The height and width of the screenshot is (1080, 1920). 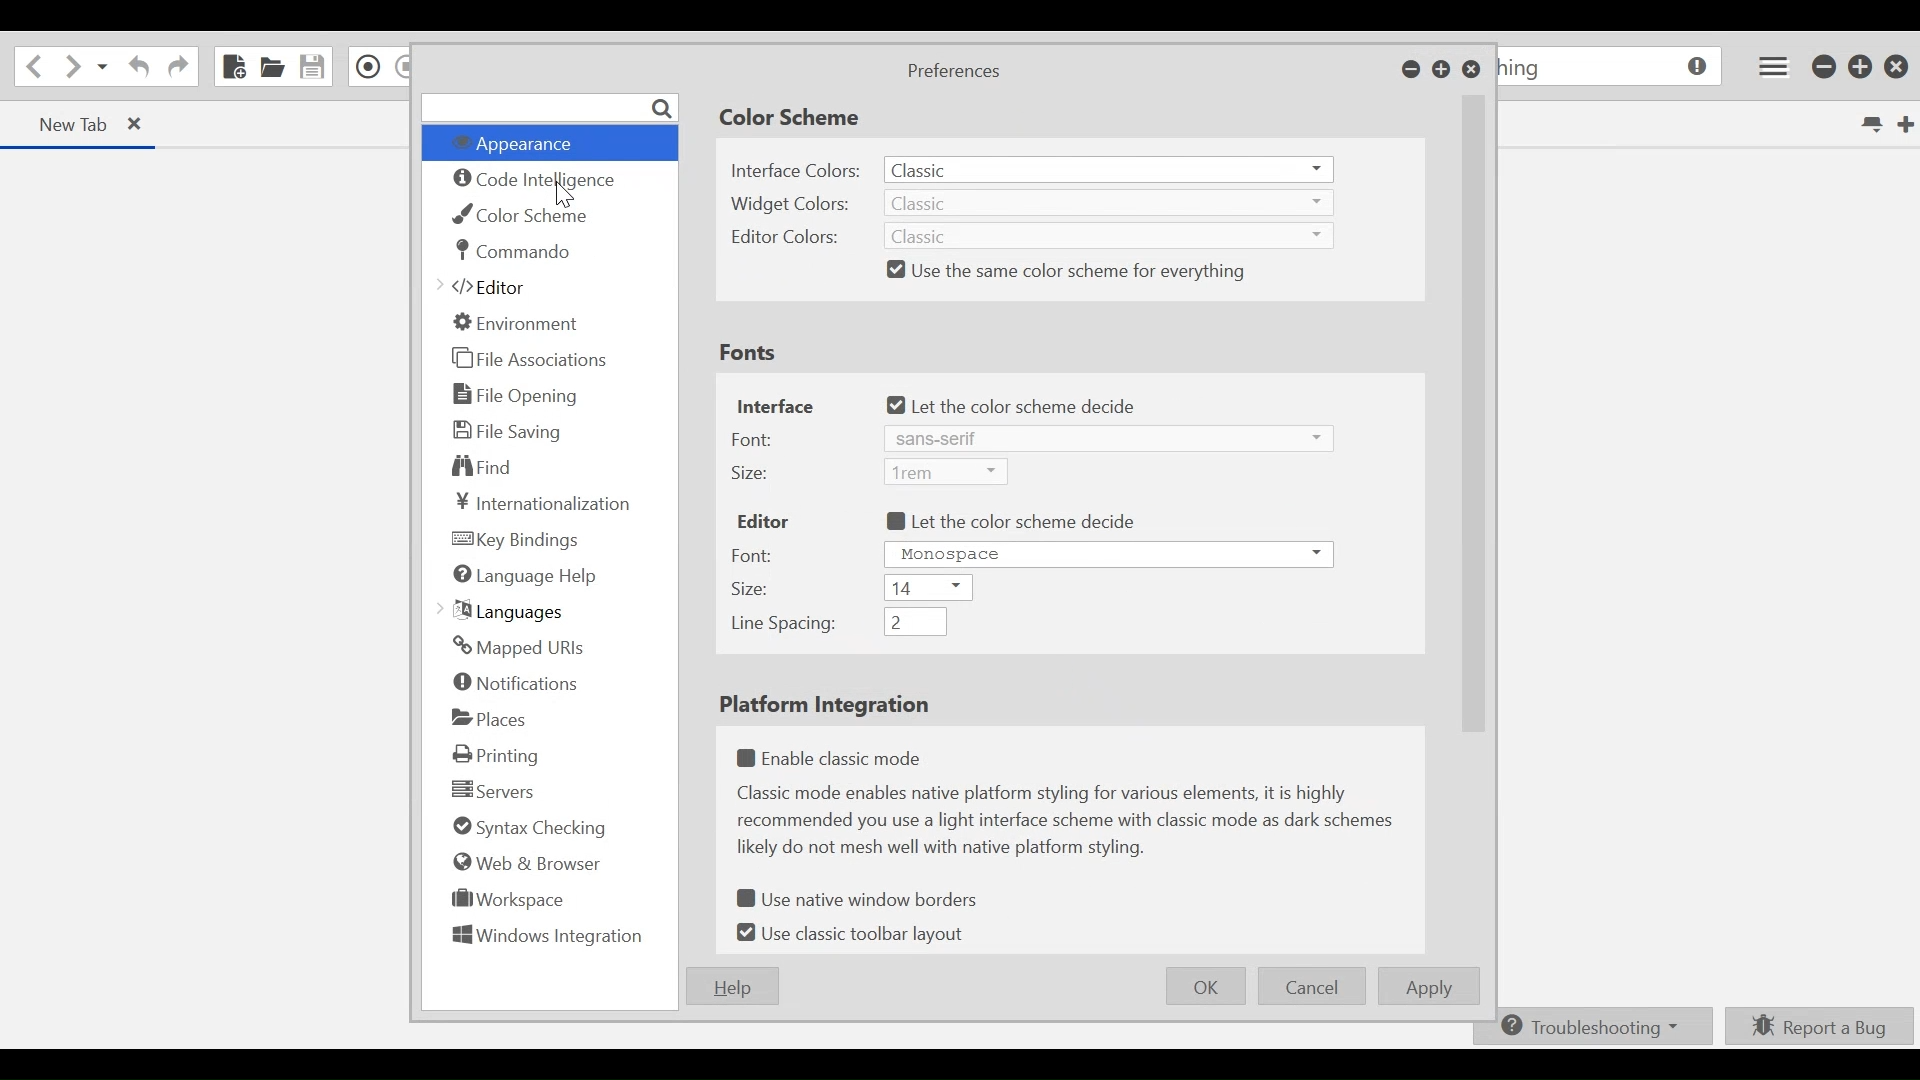 I want to click on Web & Browser, so click(x=525, y=862).